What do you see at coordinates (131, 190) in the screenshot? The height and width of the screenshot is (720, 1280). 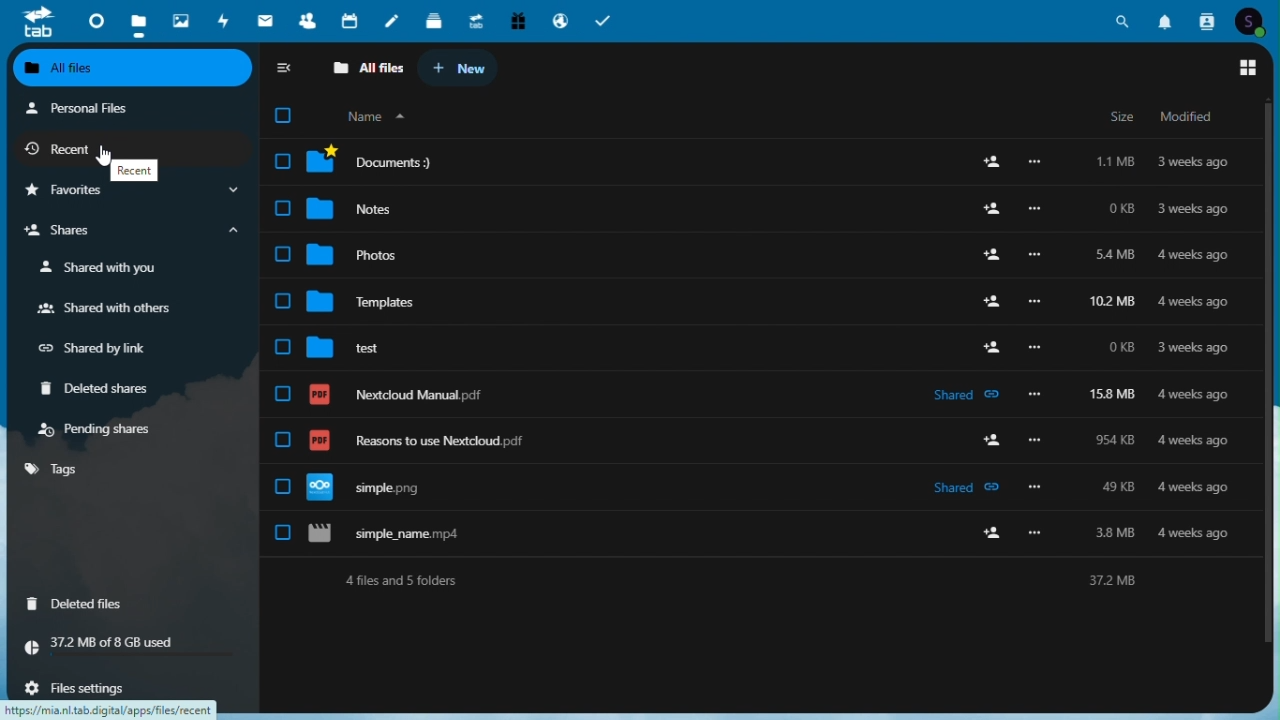 I see `Favourites` at bounding box center [131, 190].